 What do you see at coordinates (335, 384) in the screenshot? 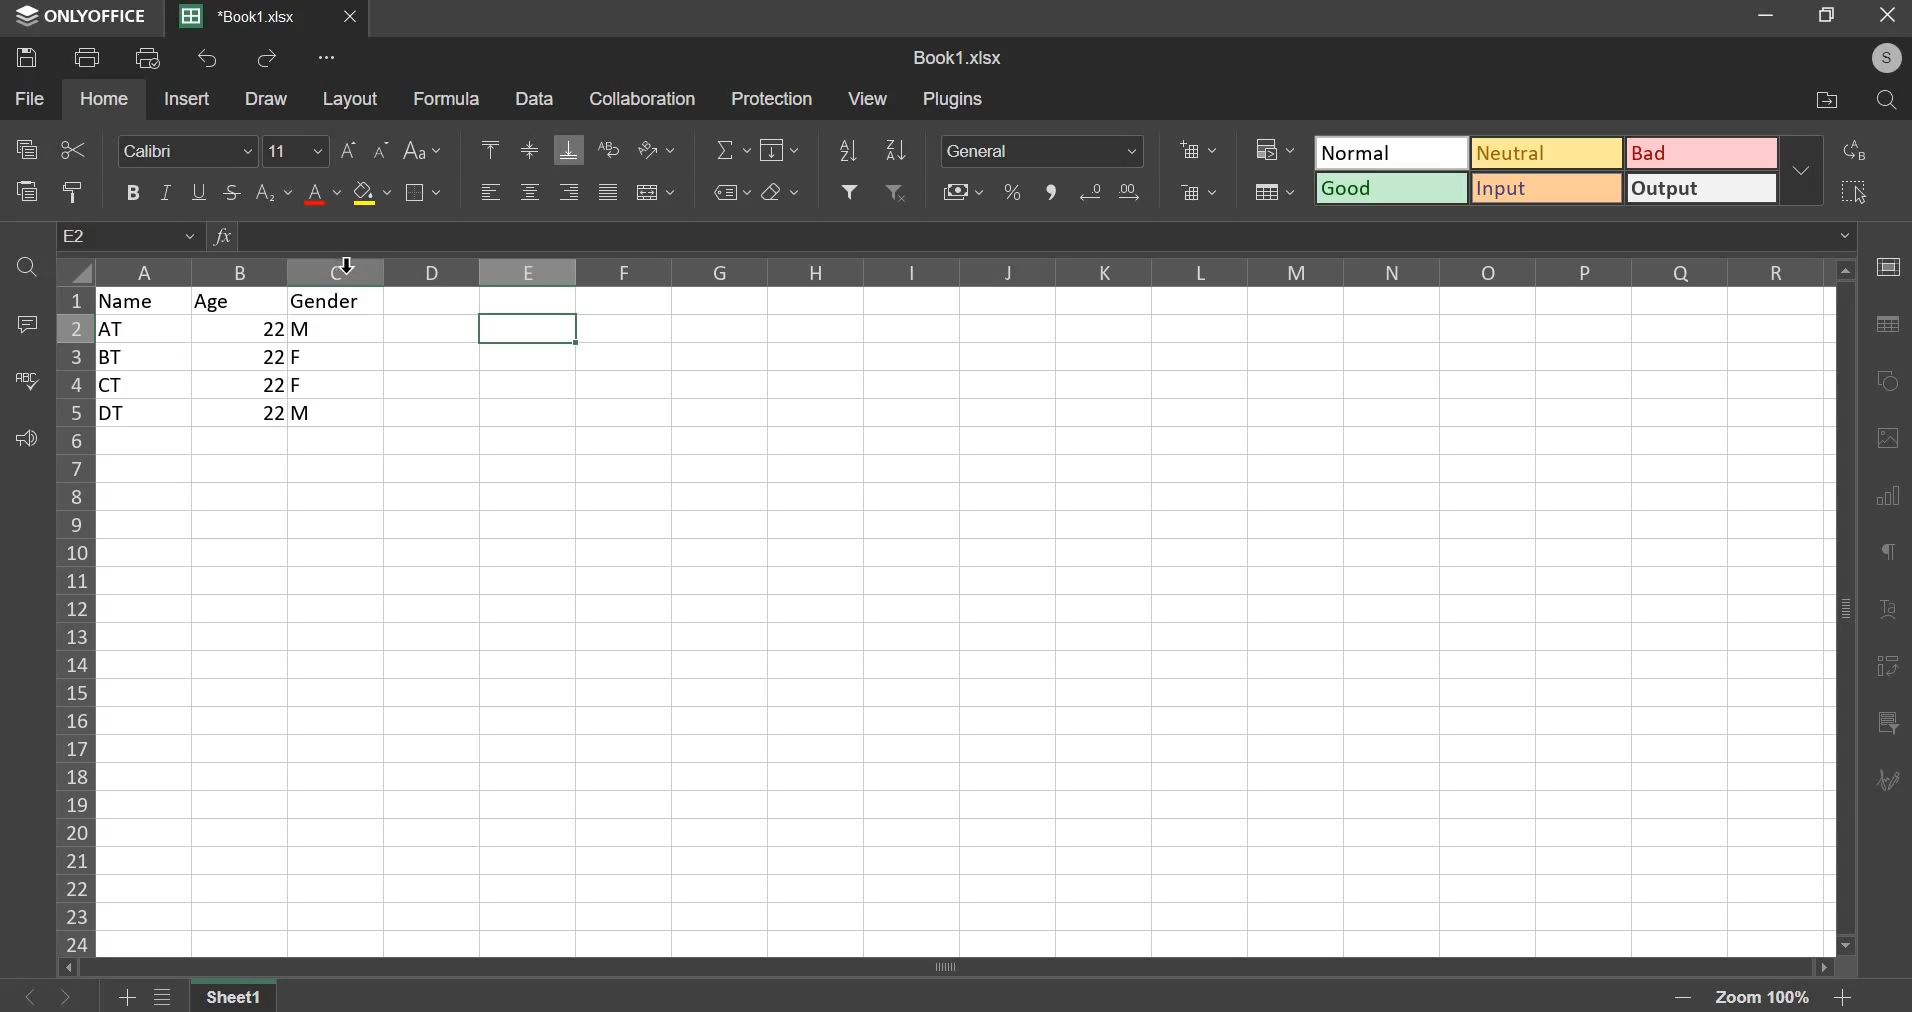
I see `f` at bounding box center [335, 384].